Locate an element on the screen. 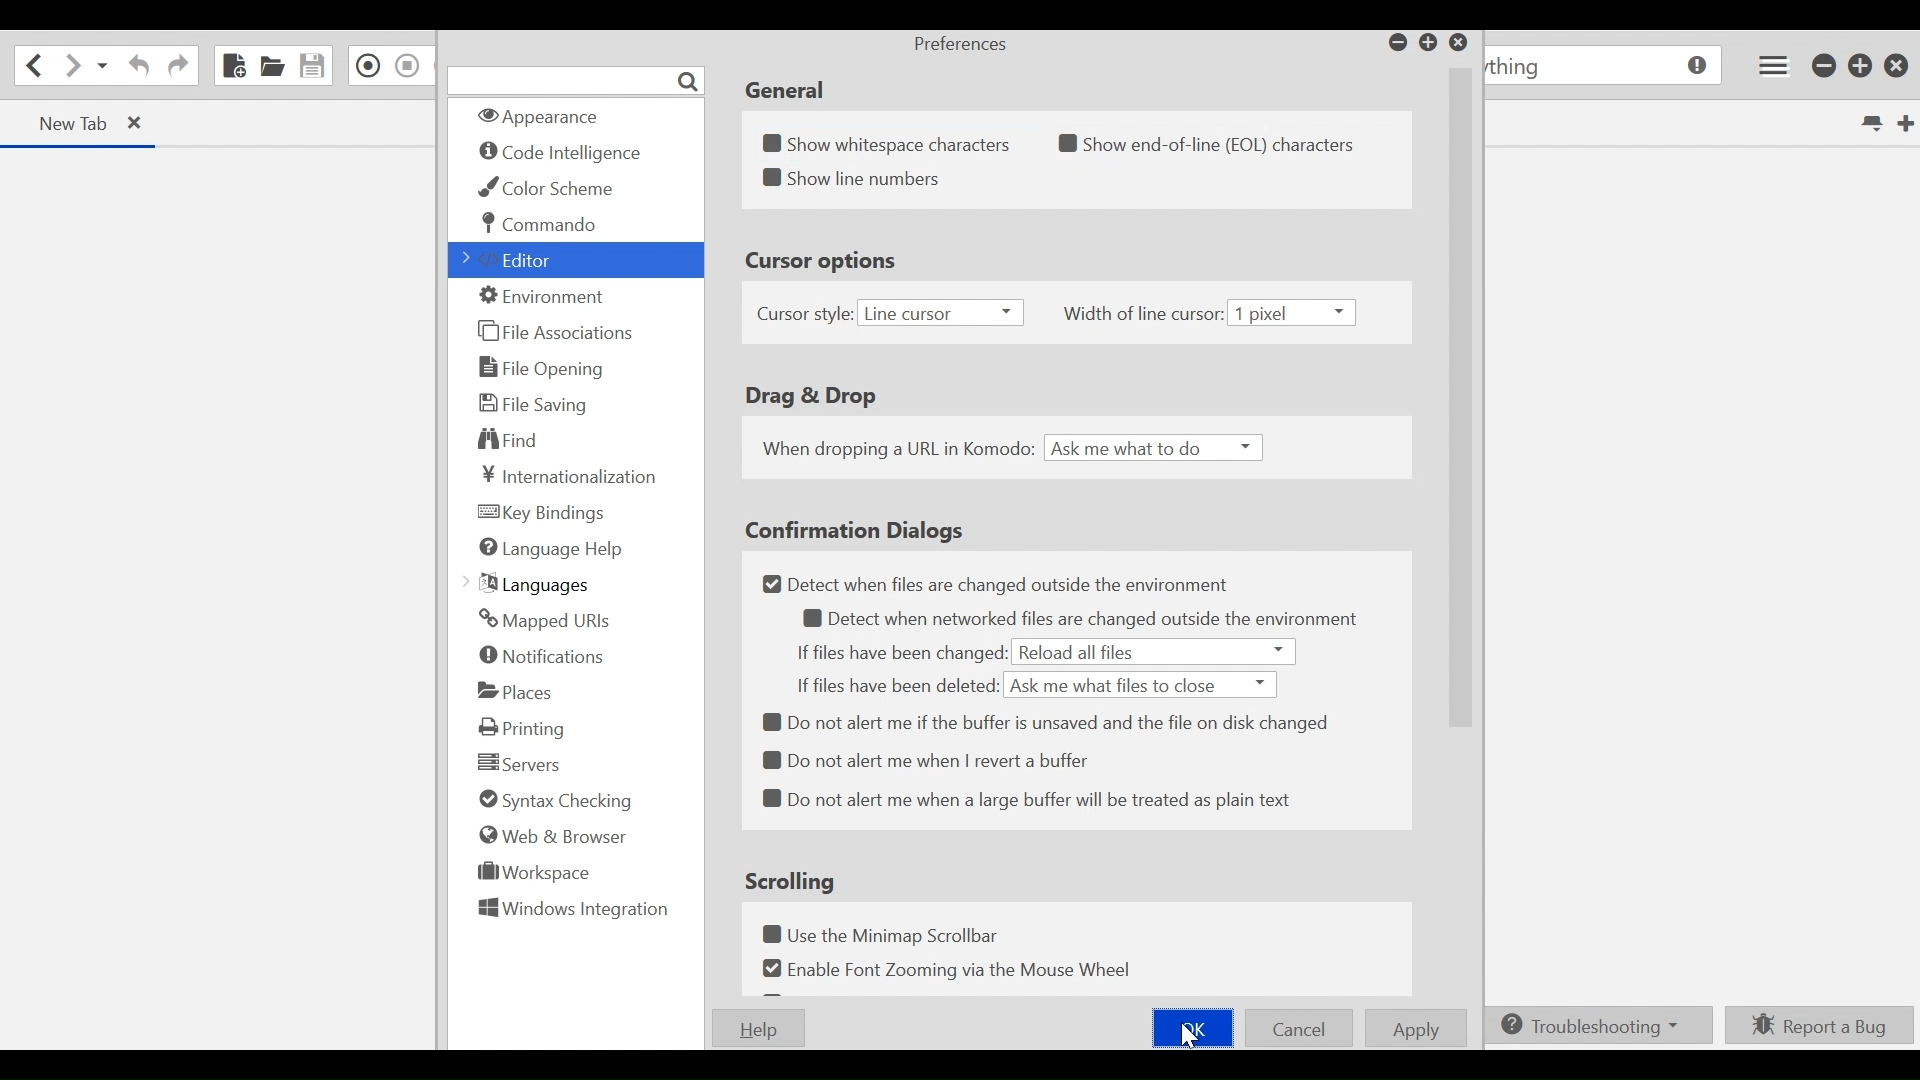 The height and width of the screenshot is (1080, 1920). Recent location is located at coordinates (101, 66).